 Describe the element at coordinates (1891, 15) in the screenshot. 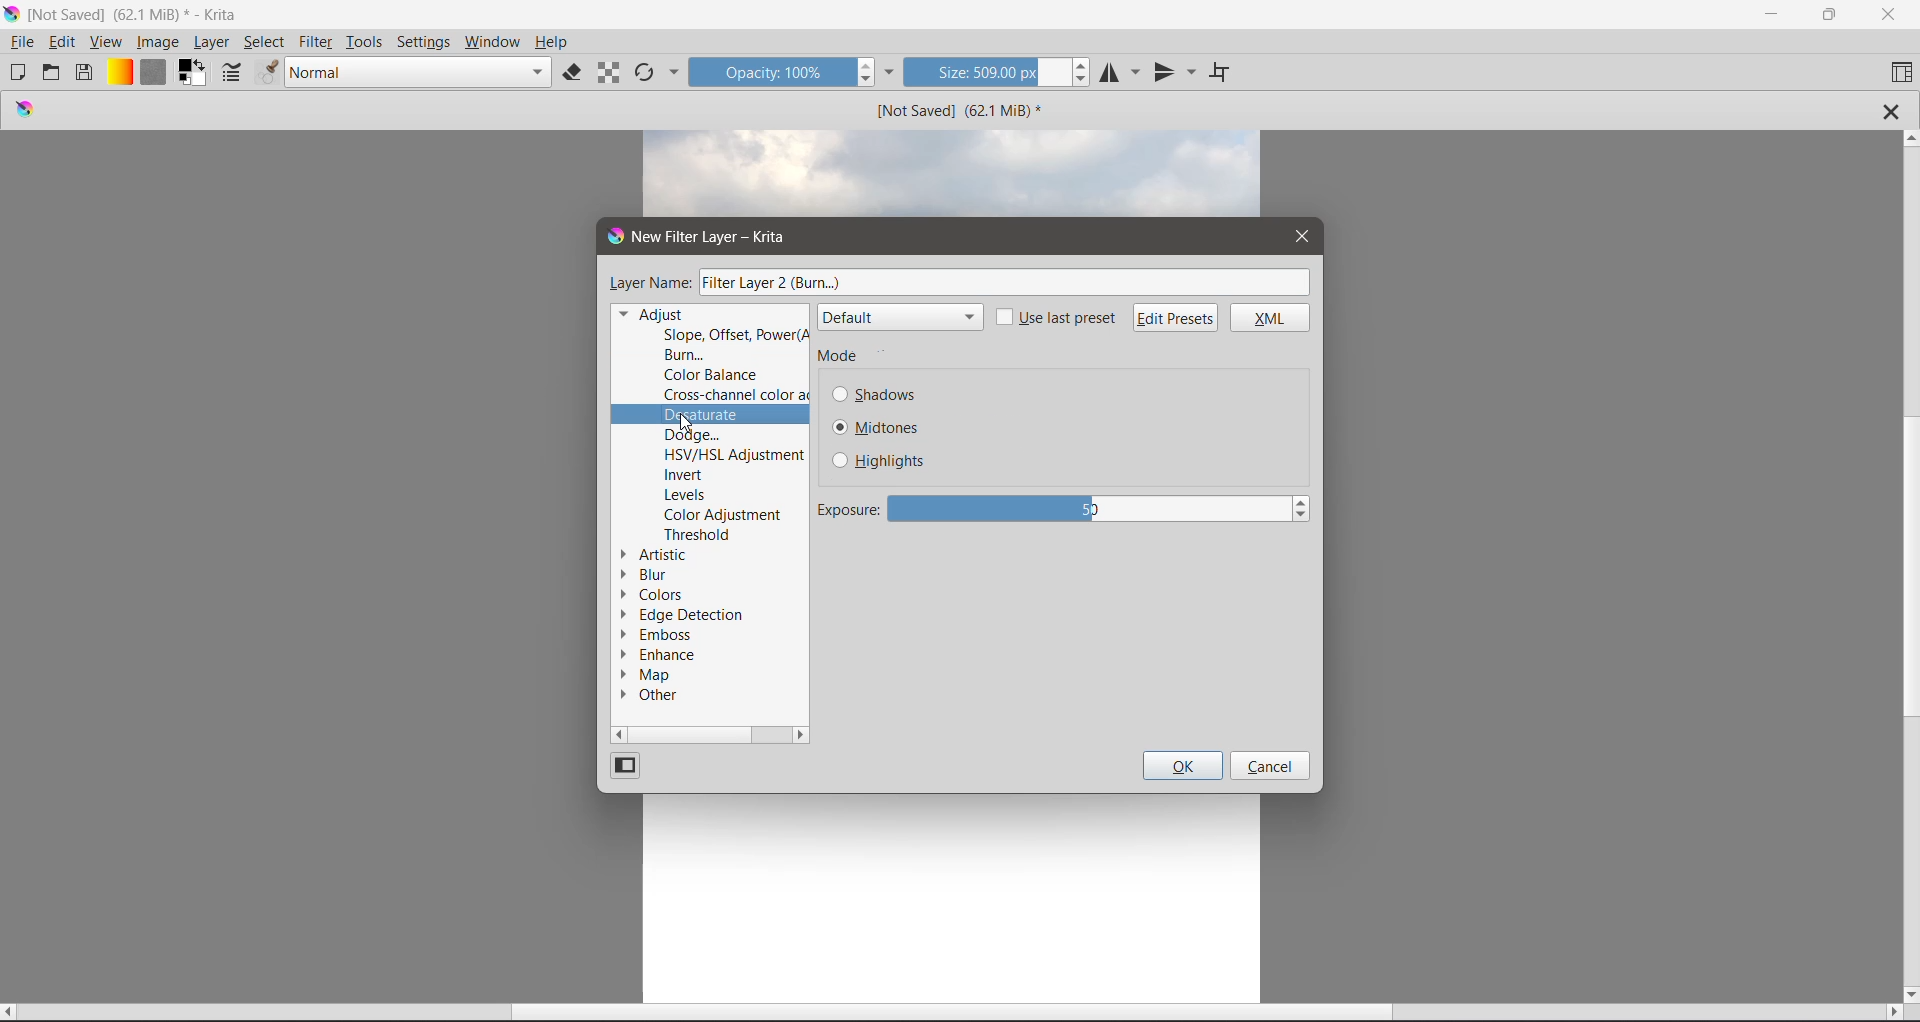

I see `Close` at that location.